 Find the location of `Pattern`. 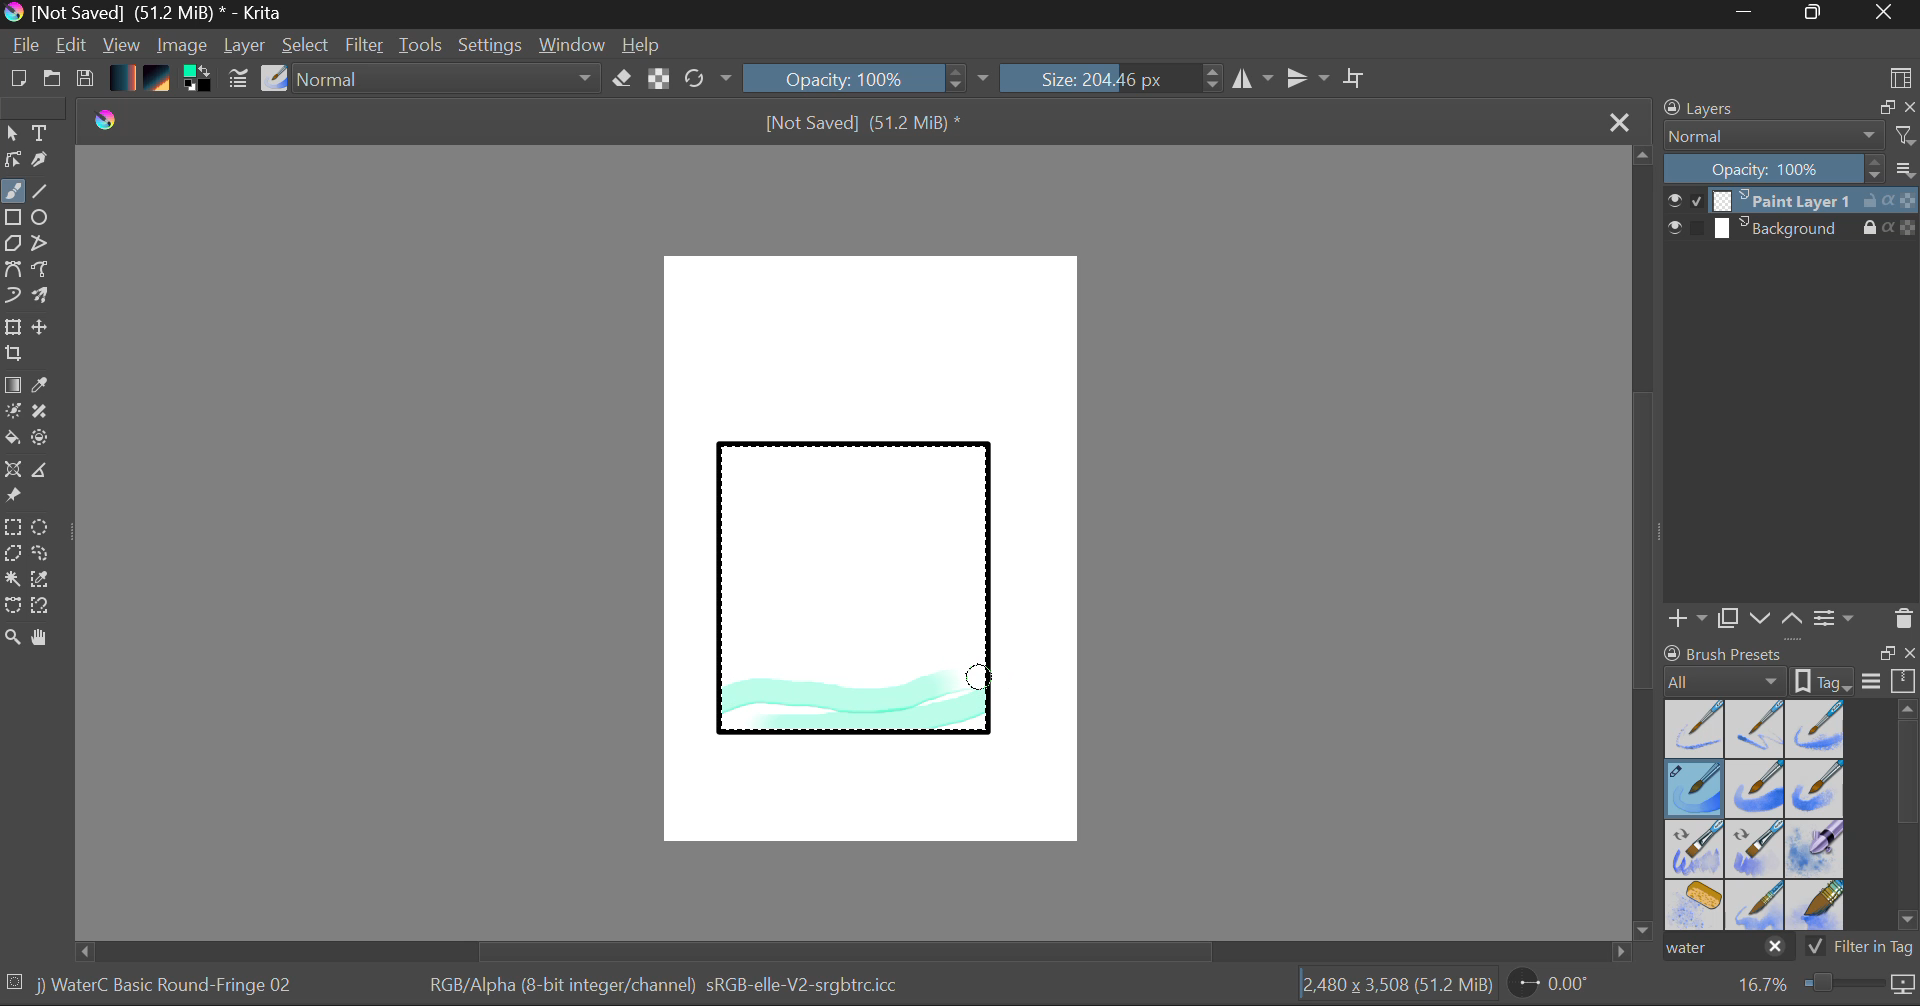

Pattern is located at coordinates (160, 80).